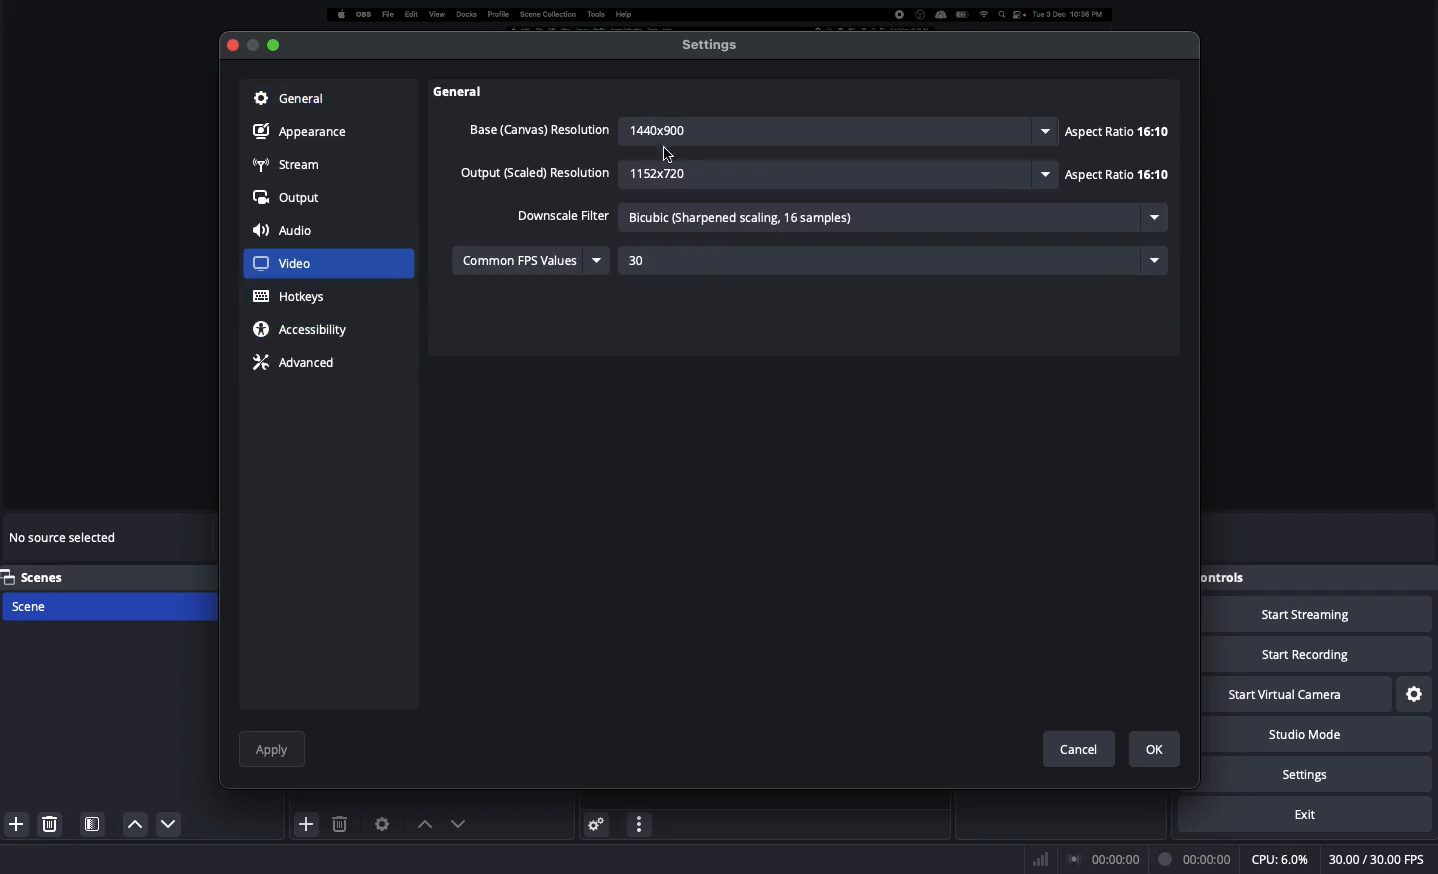 Image resolution: width=1438 pixels, height=874 pixels. What do you see at coordinates (421, 824) in the screenshot?
I see `Move up` at bounding box center [421, 824].